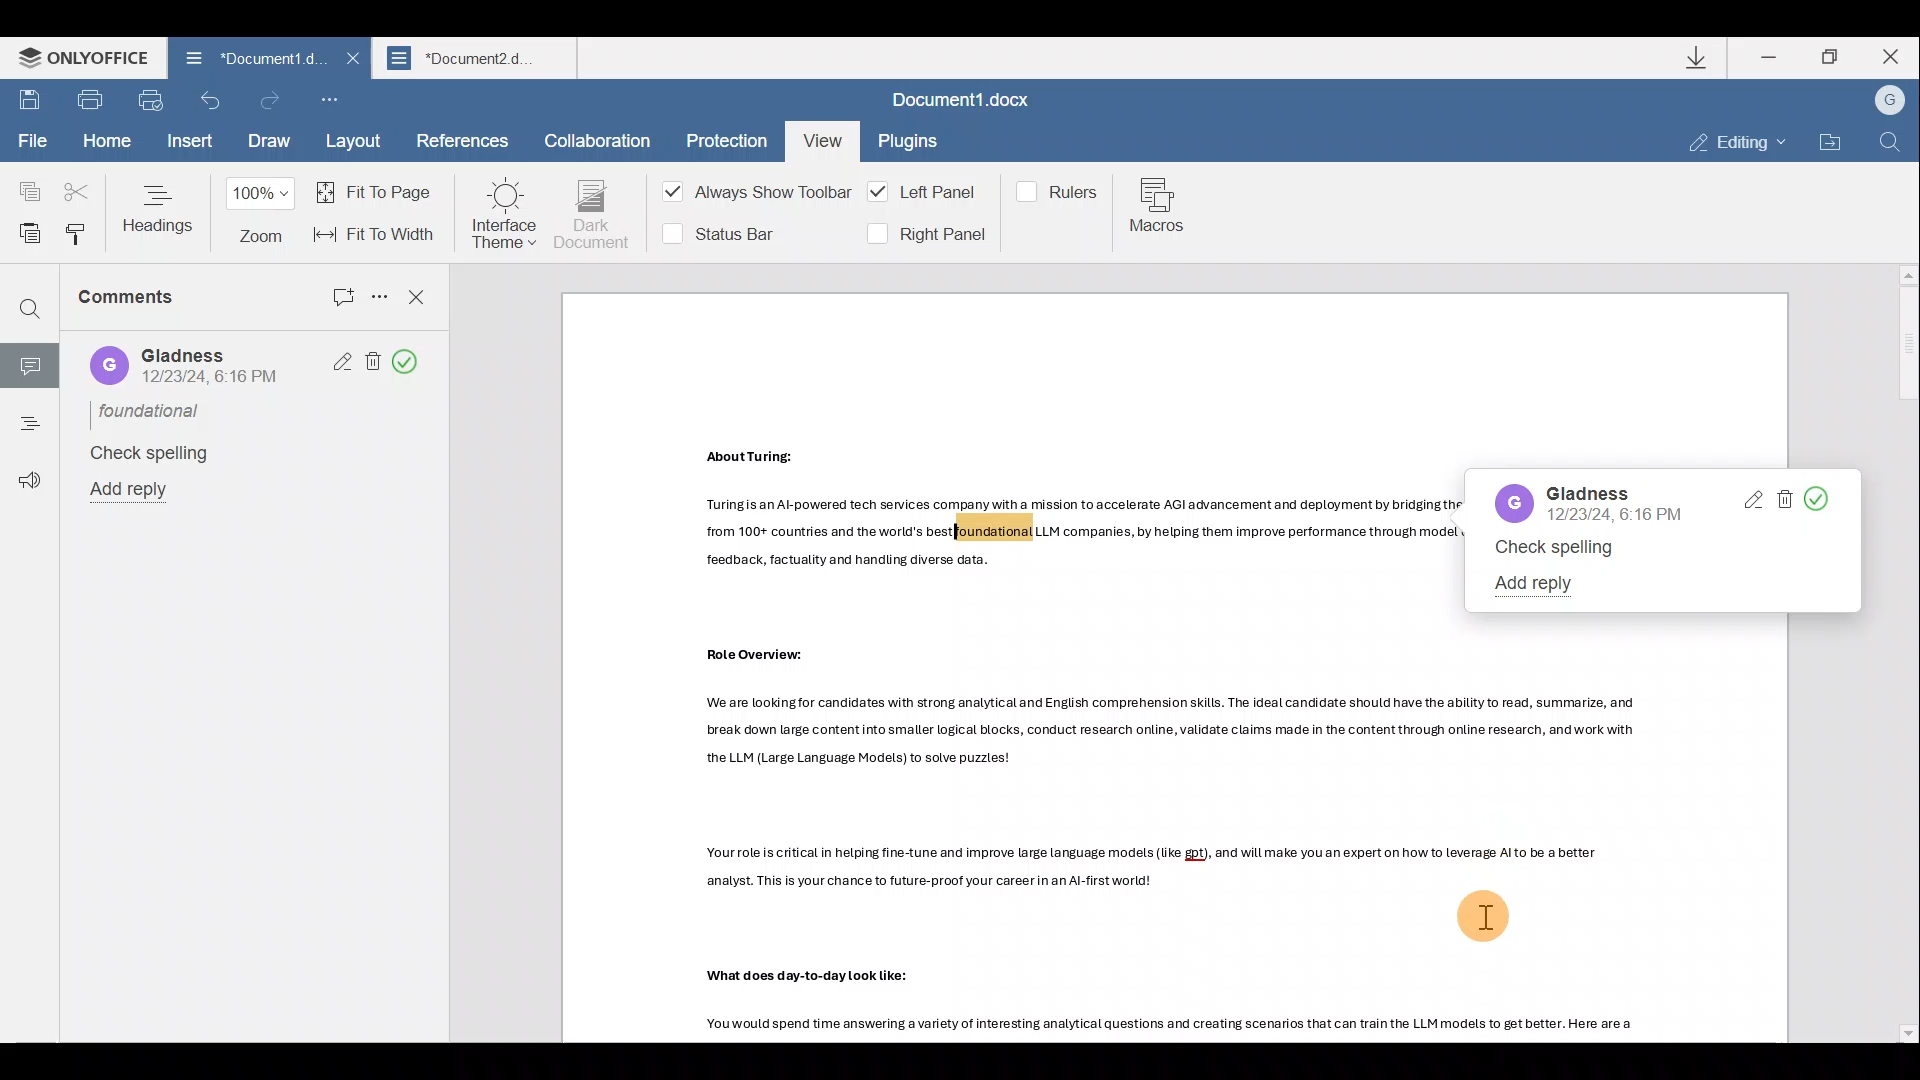 The height and width of the screenshot is (1080, 1920). What do you see at coordinates (1487, 917) in the screenshot?
I see `Cursor` at bounding box center [1487, 917].